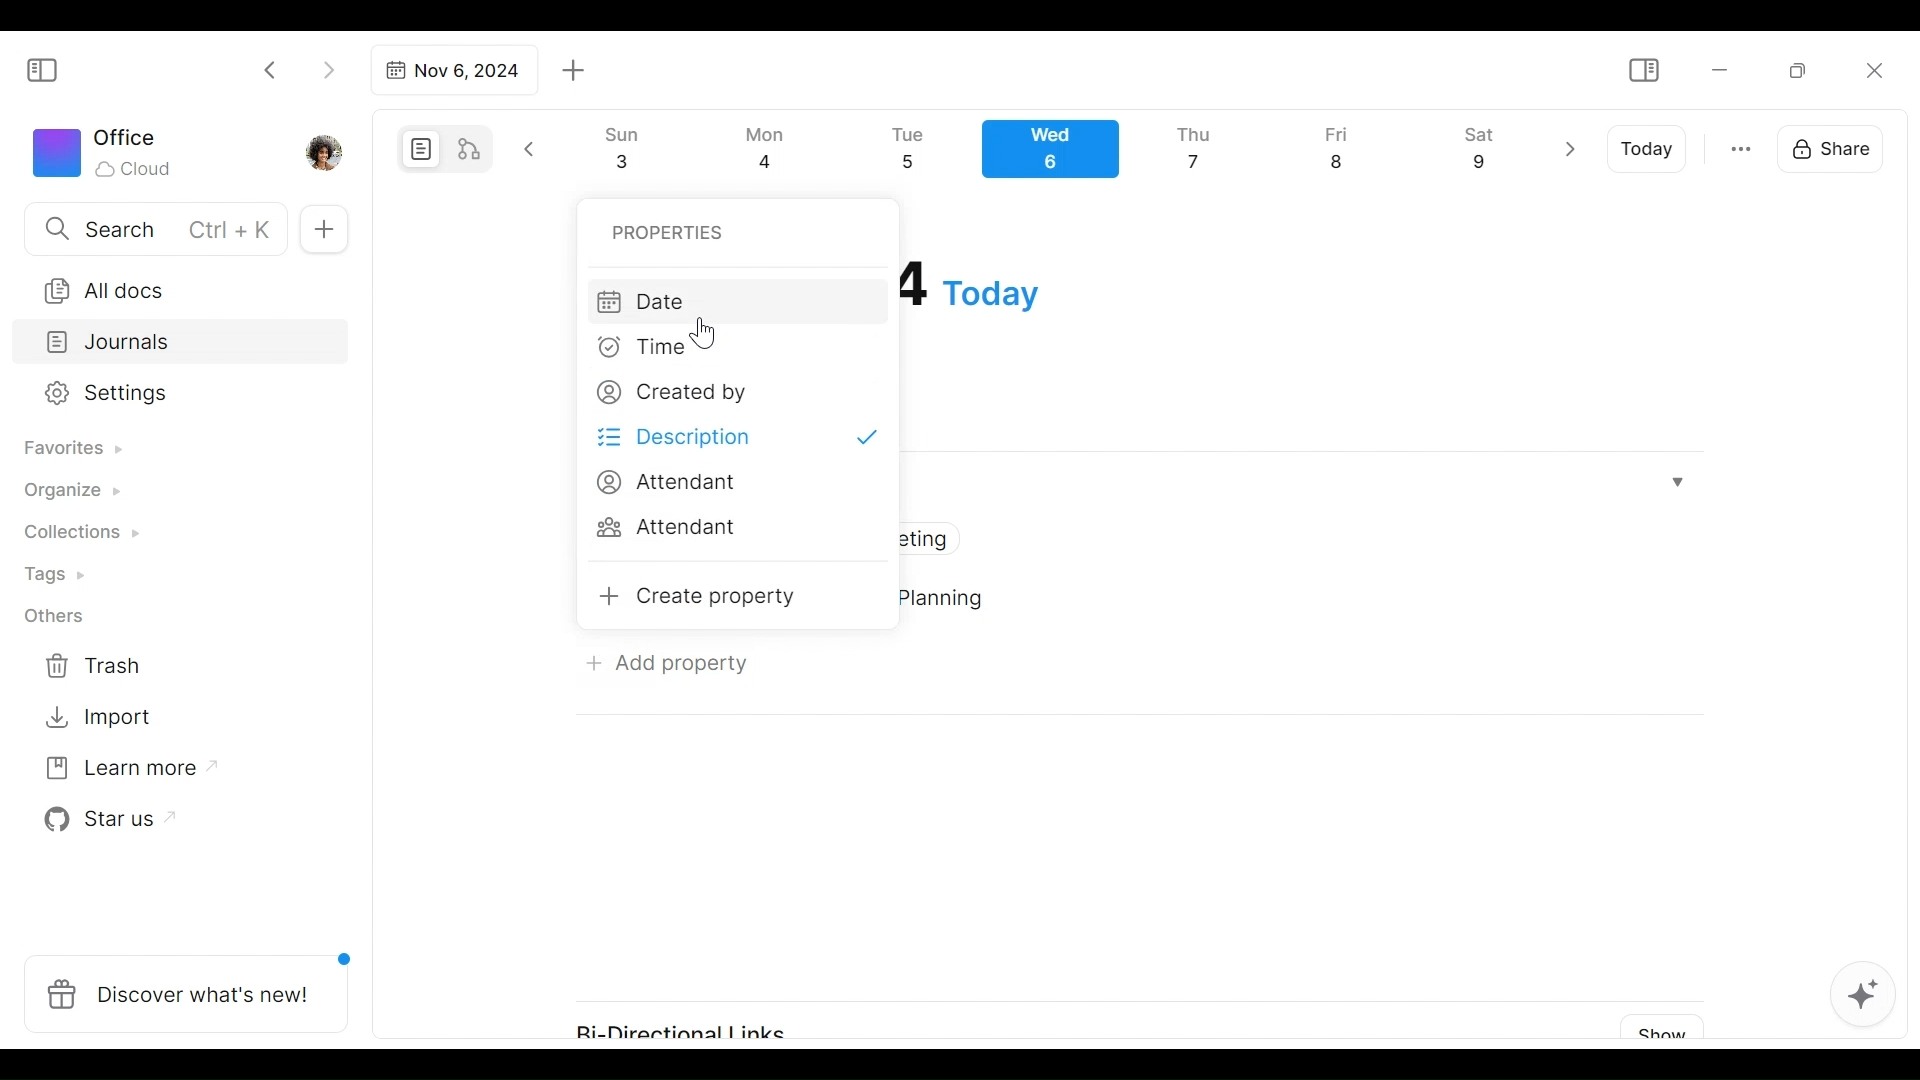  Describe the element at coordinates (667, 662) in the screenshot. I see `Add Property` at that location.